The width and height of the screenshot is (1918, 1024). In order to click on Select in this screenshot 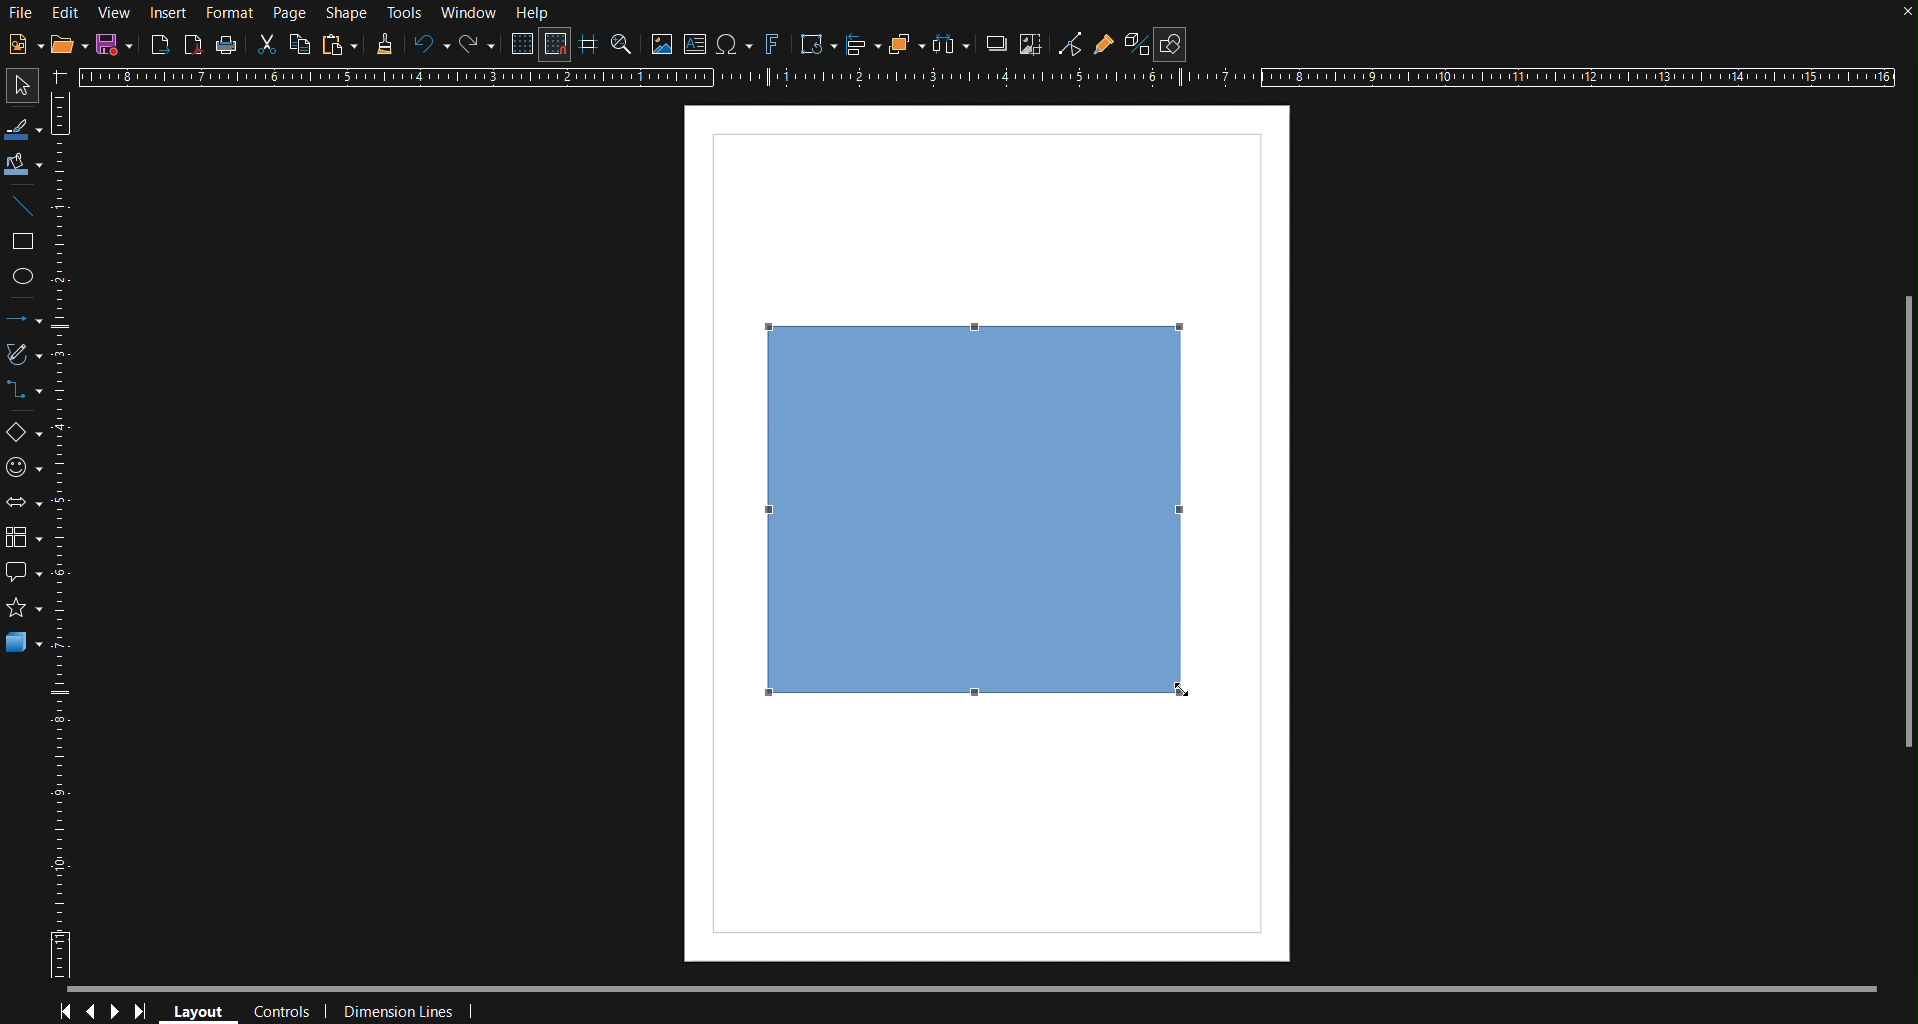, I will do `click(23, 86)`.